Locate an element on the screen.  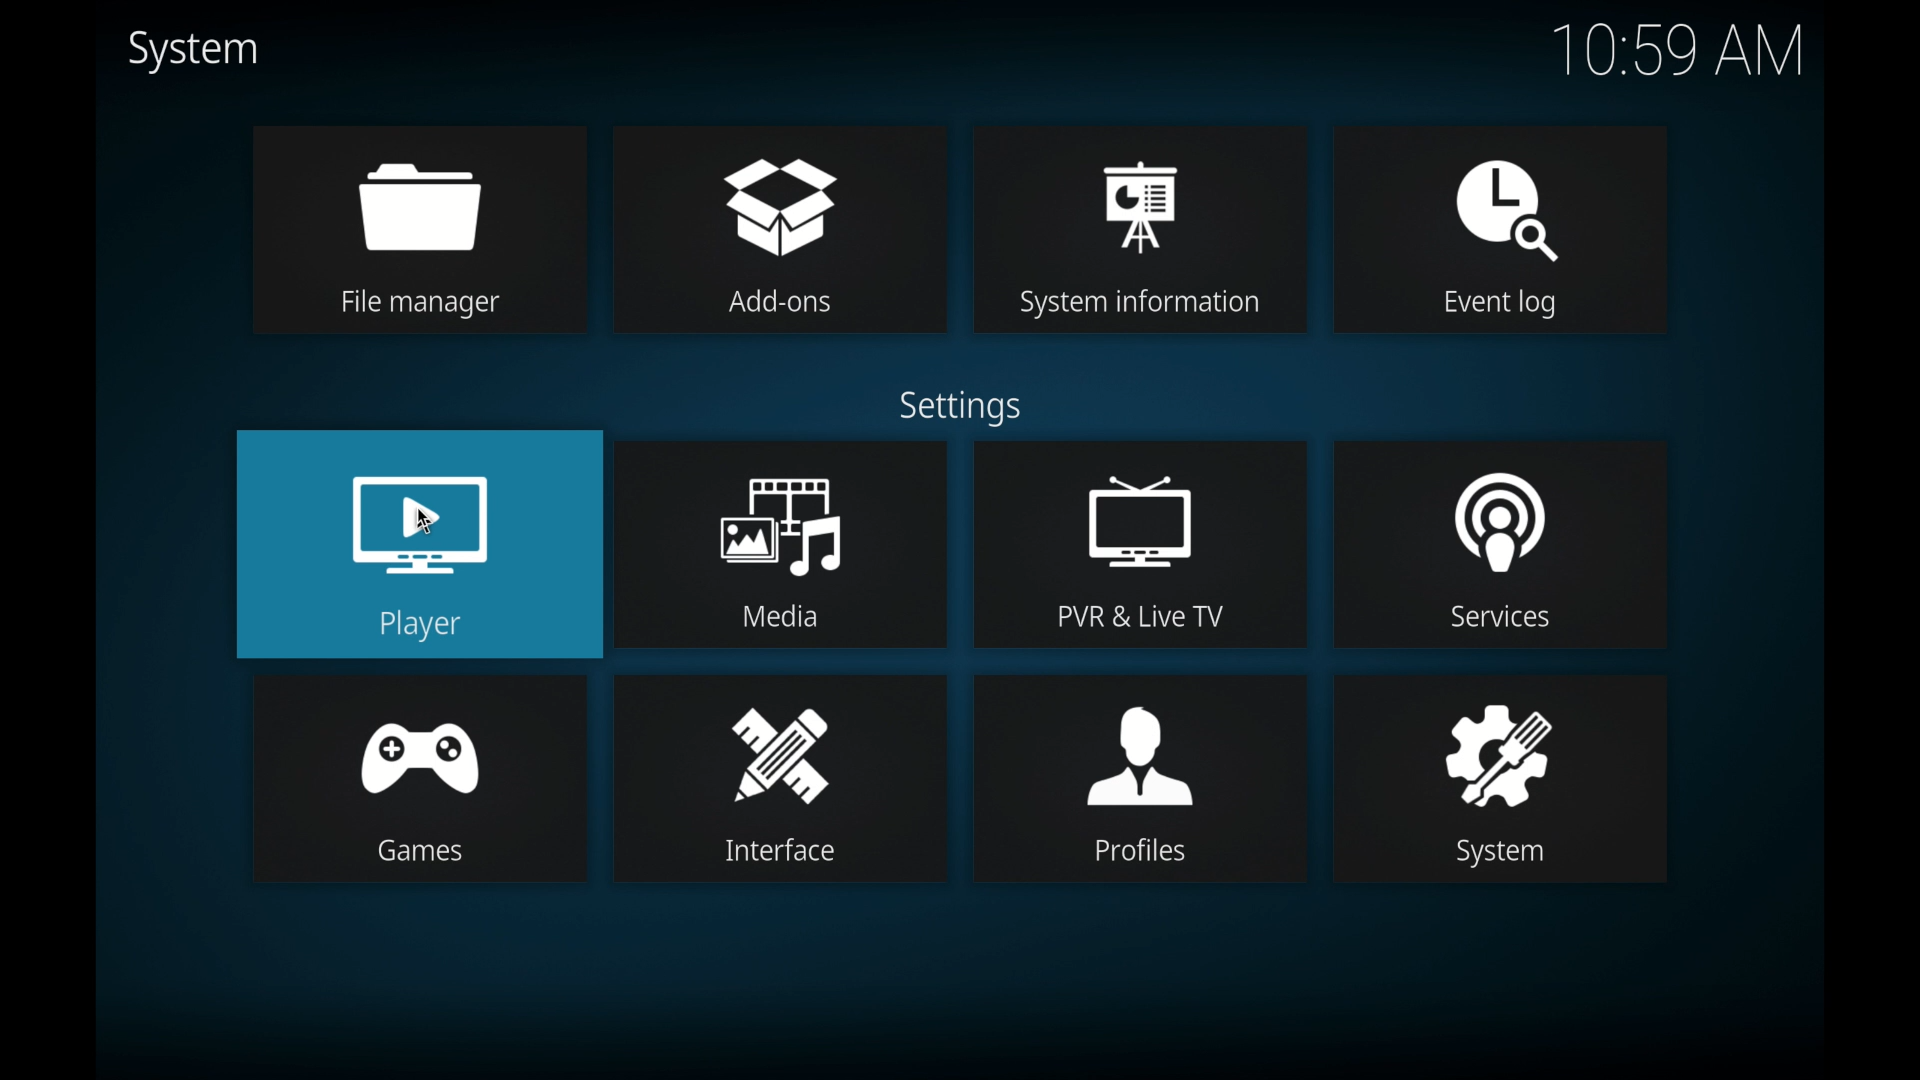
media is located at coordinates (782, 545).